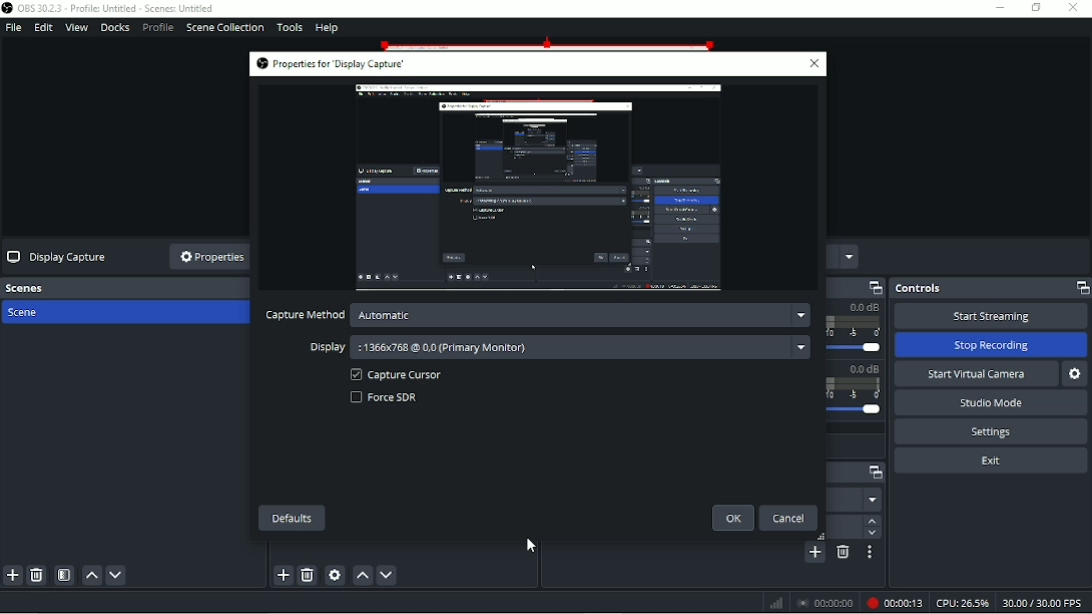 The width and height of the screenshot is (1092, 614). I want to click on Scene transitions, so click(859, 471).